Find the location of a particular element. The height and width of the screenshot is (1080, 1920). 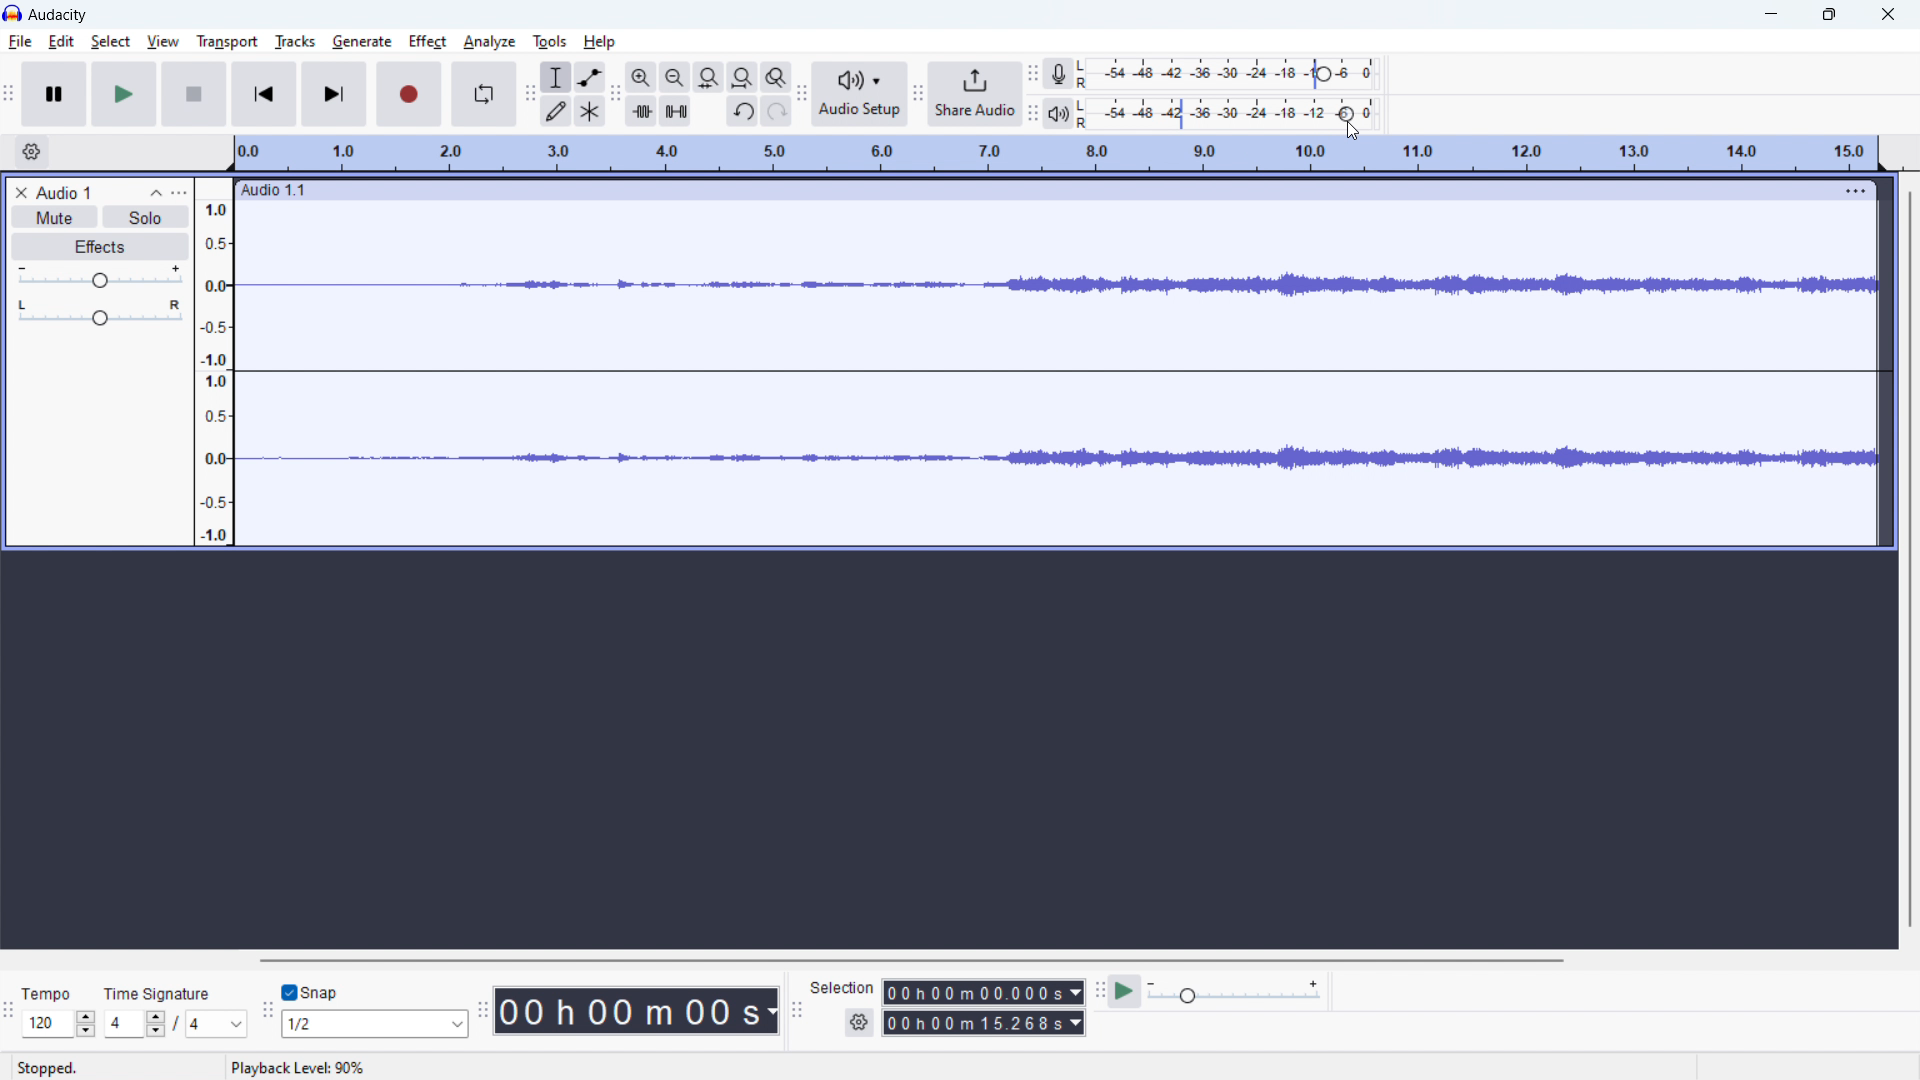

select is located at coordinates (111, 41).